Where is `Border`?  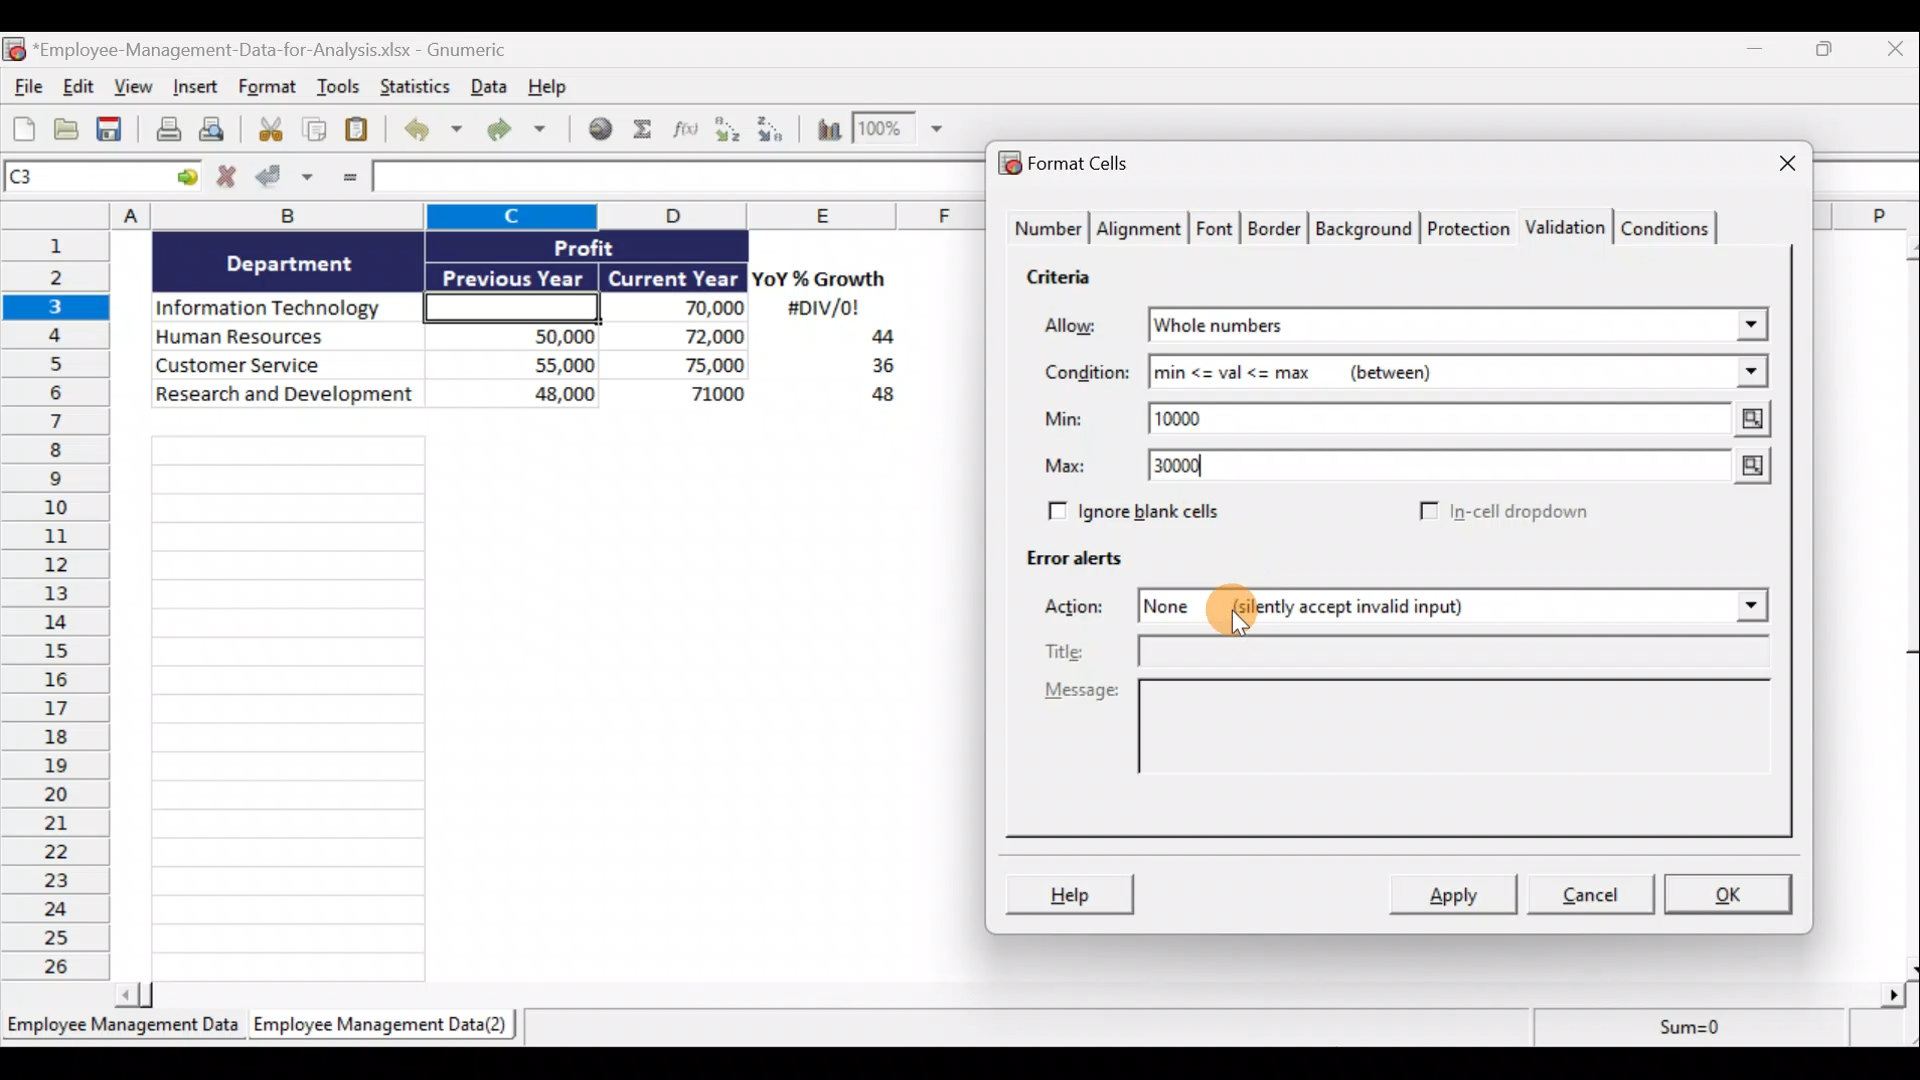 Border is located at coordinates (1277, 229).